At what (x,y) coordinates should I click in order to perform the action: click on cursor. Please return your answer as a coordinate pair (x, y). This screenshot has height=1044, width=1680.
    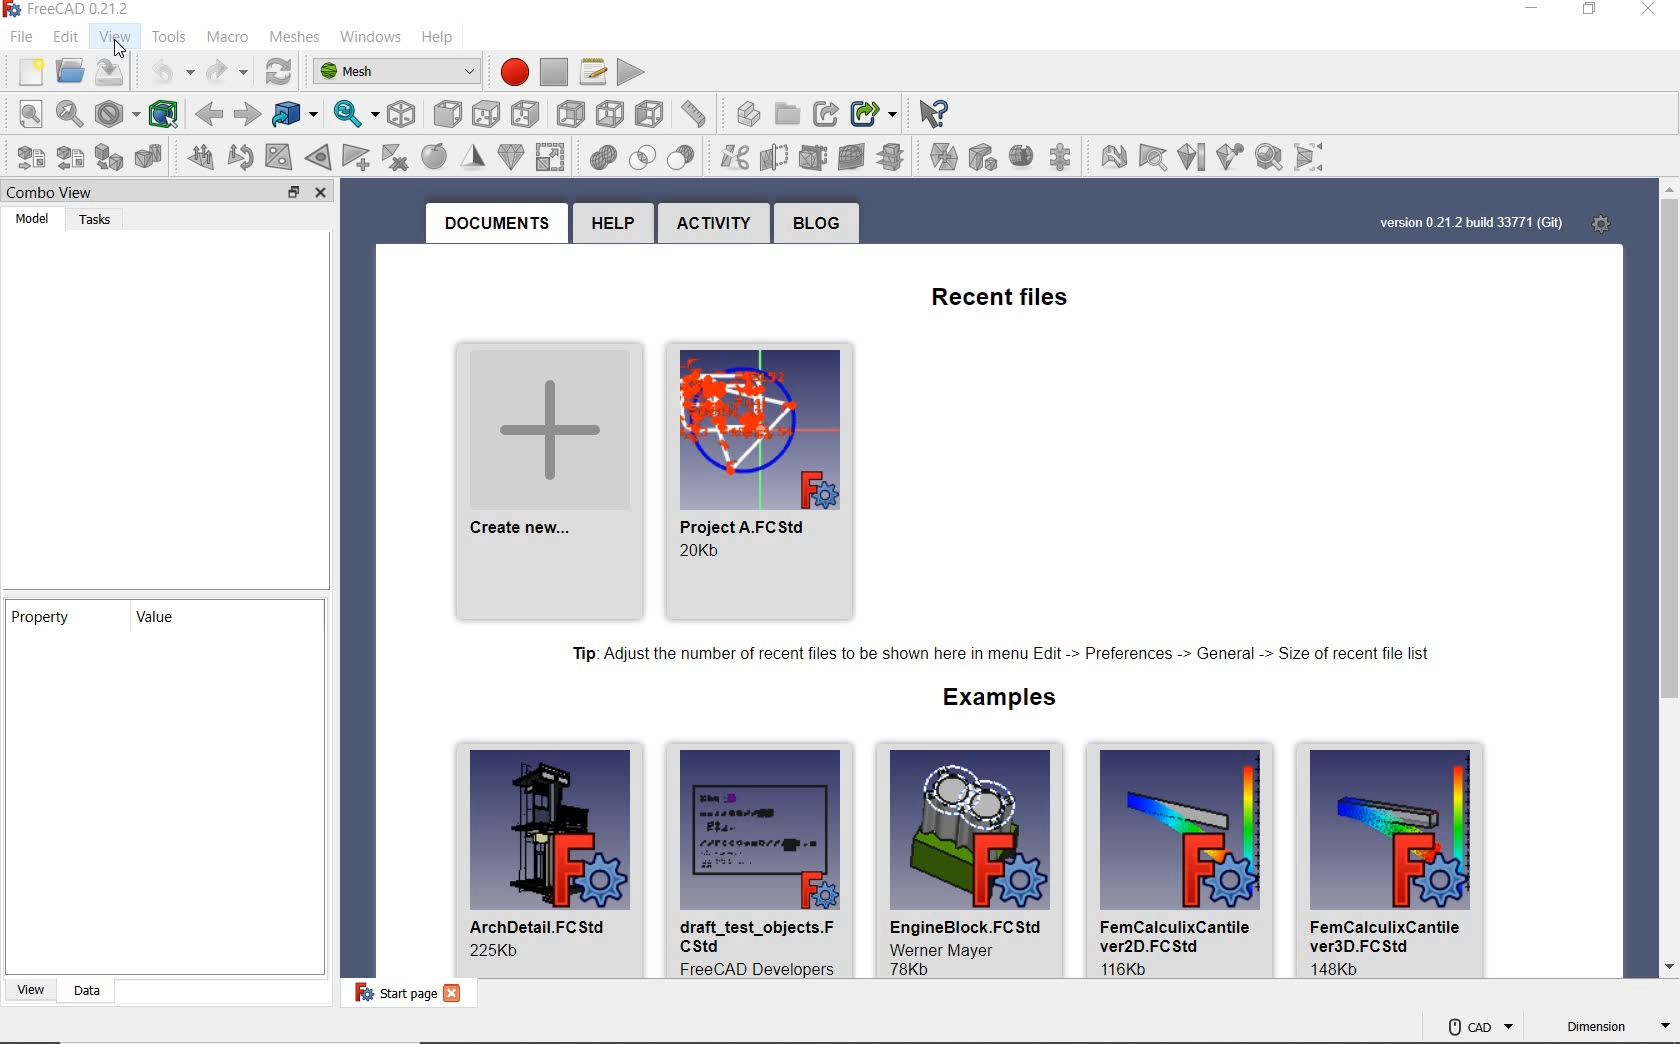
    Looking at the image, I should click on (119, 48).